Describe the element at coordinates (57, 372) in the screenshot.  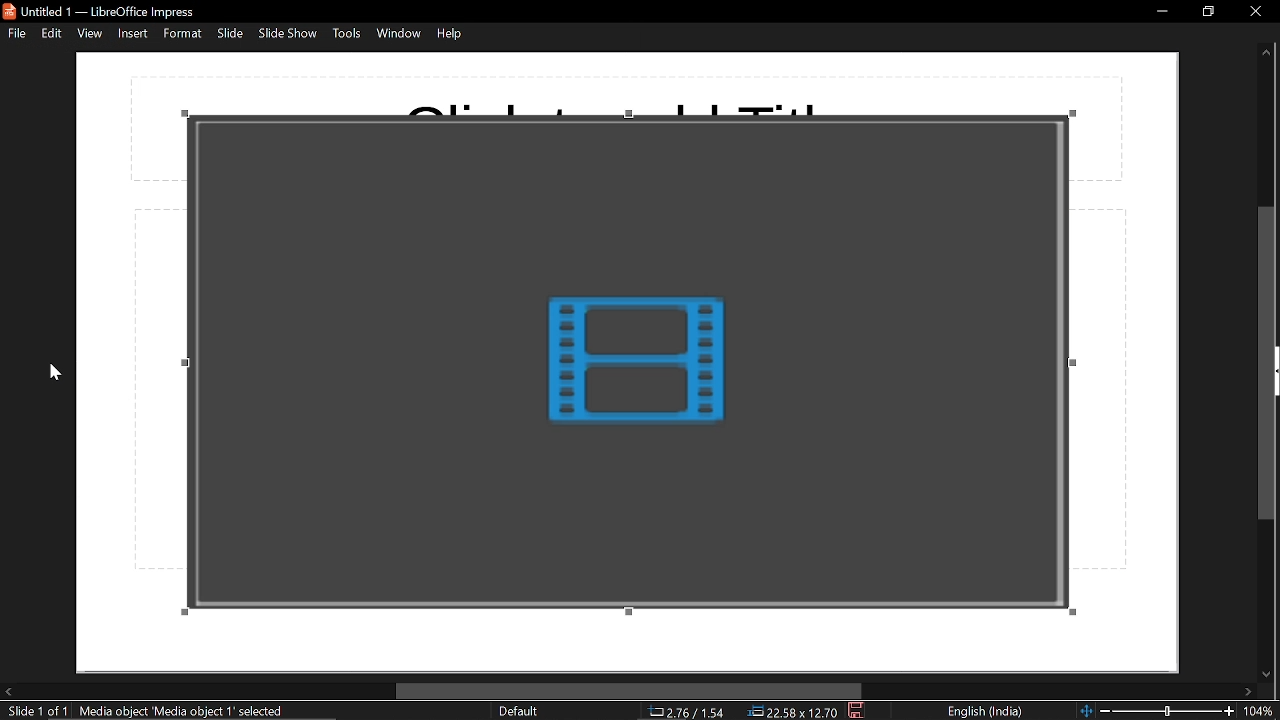
I see `cursor` at that location.